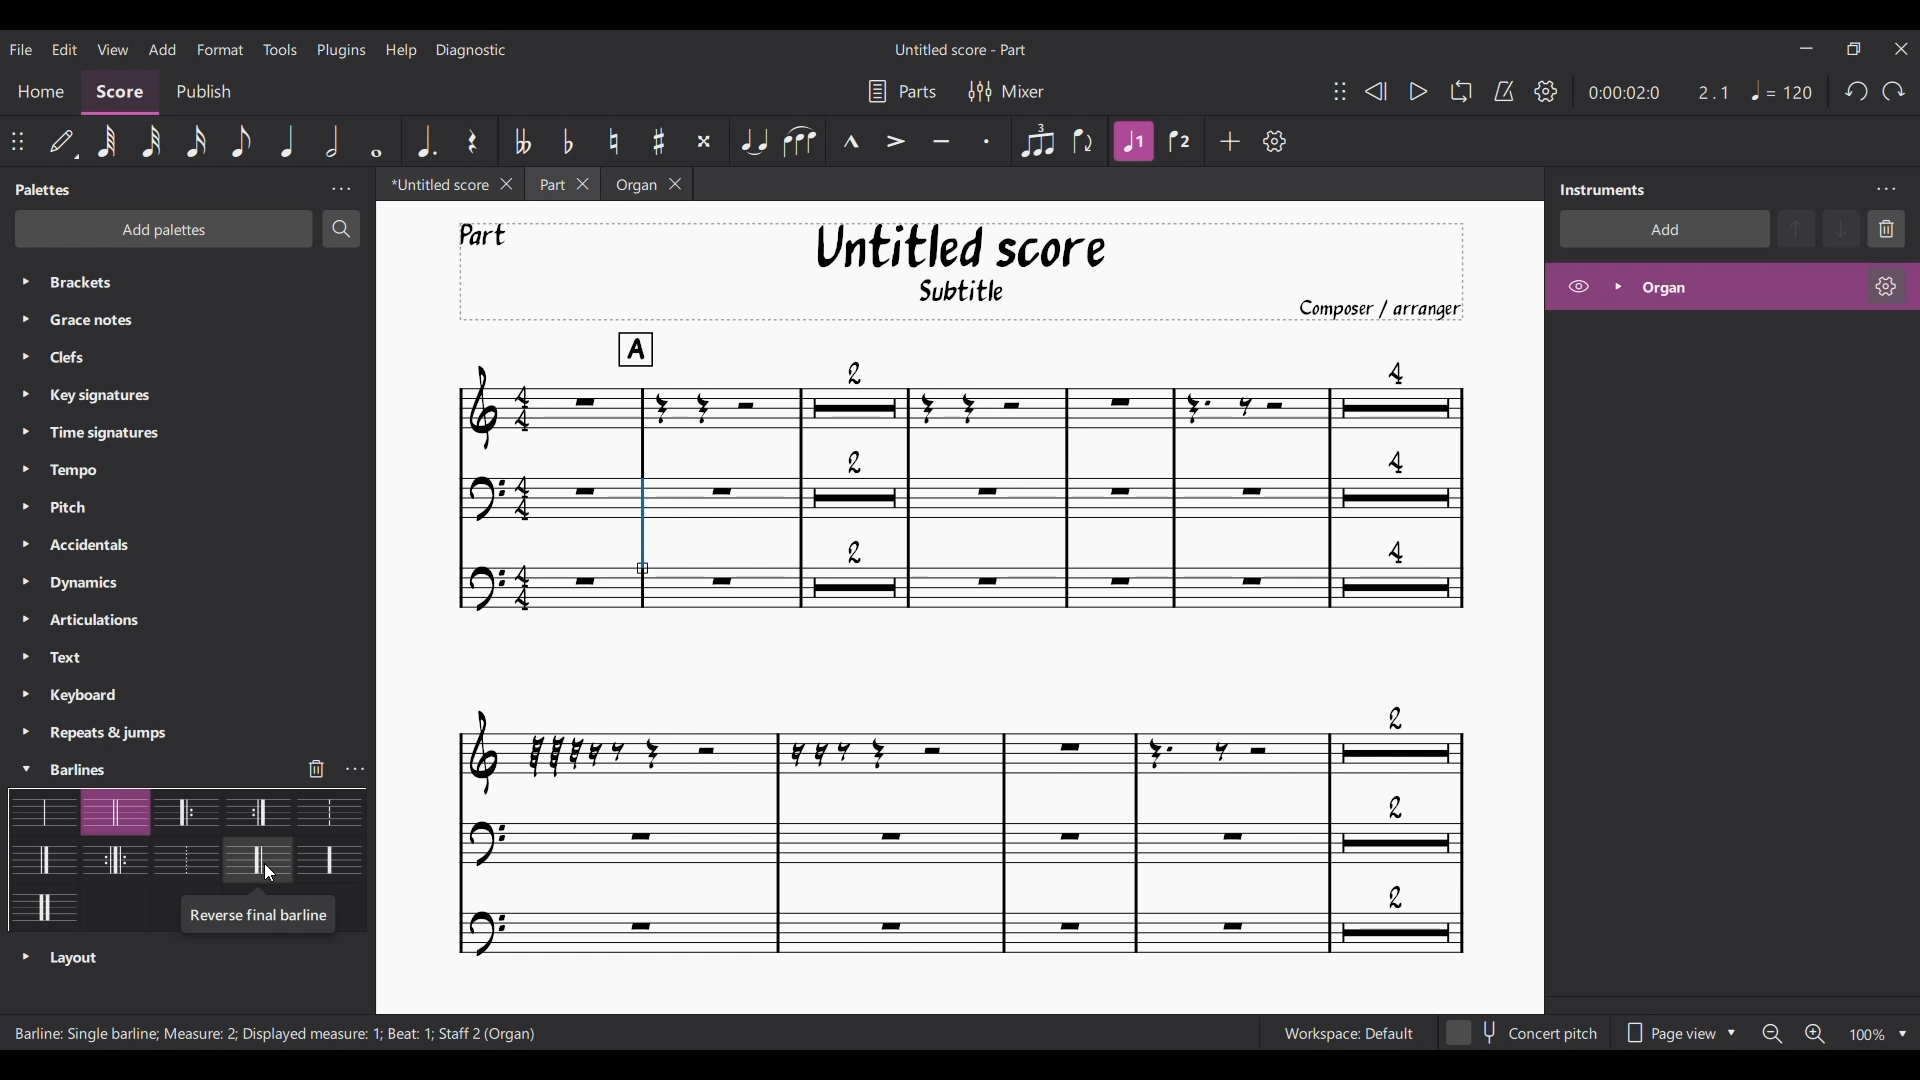 This screenshot has height=1080, width=1920. I want to click on Diagnostic menu, so click(471, 50).